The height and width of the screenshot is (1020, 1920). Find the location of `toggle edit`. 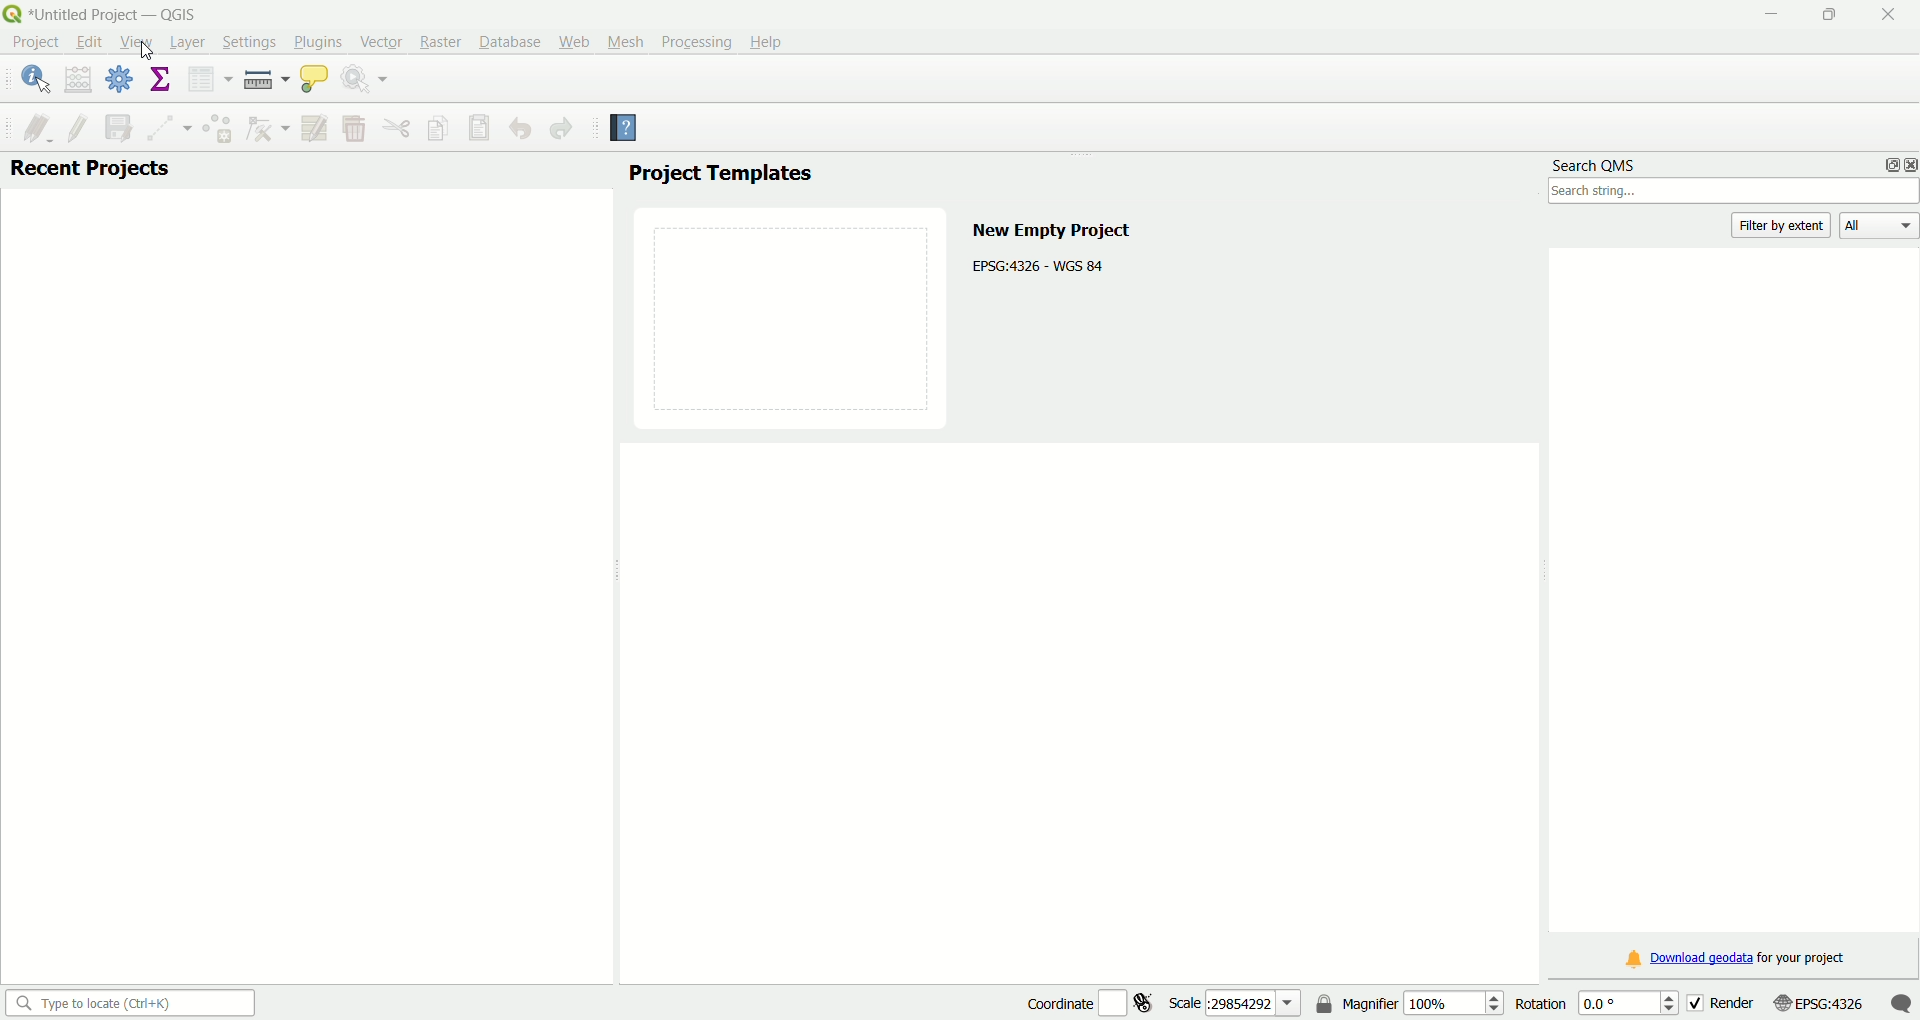

toggle edit is located at coordinates (77, 126).